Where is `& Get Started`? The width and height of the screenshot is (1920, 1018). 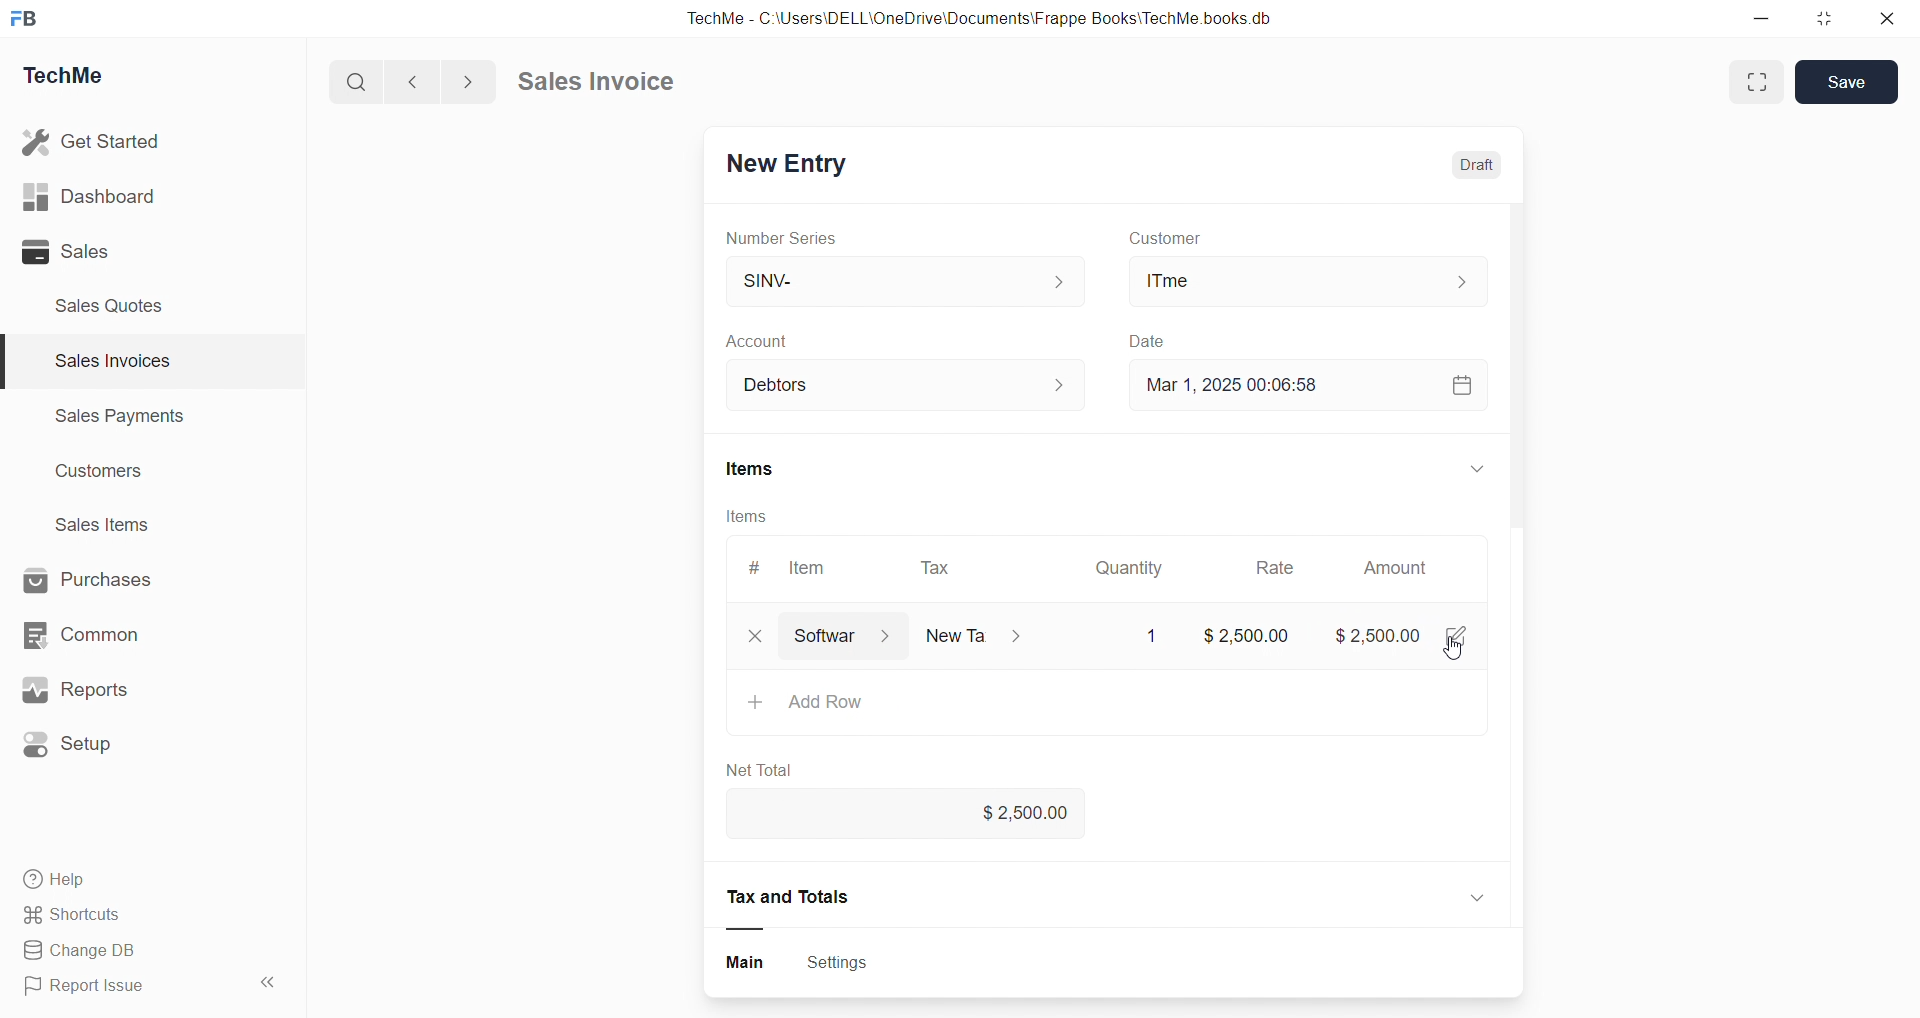
& Get Started is located at coordinates (94, 140).